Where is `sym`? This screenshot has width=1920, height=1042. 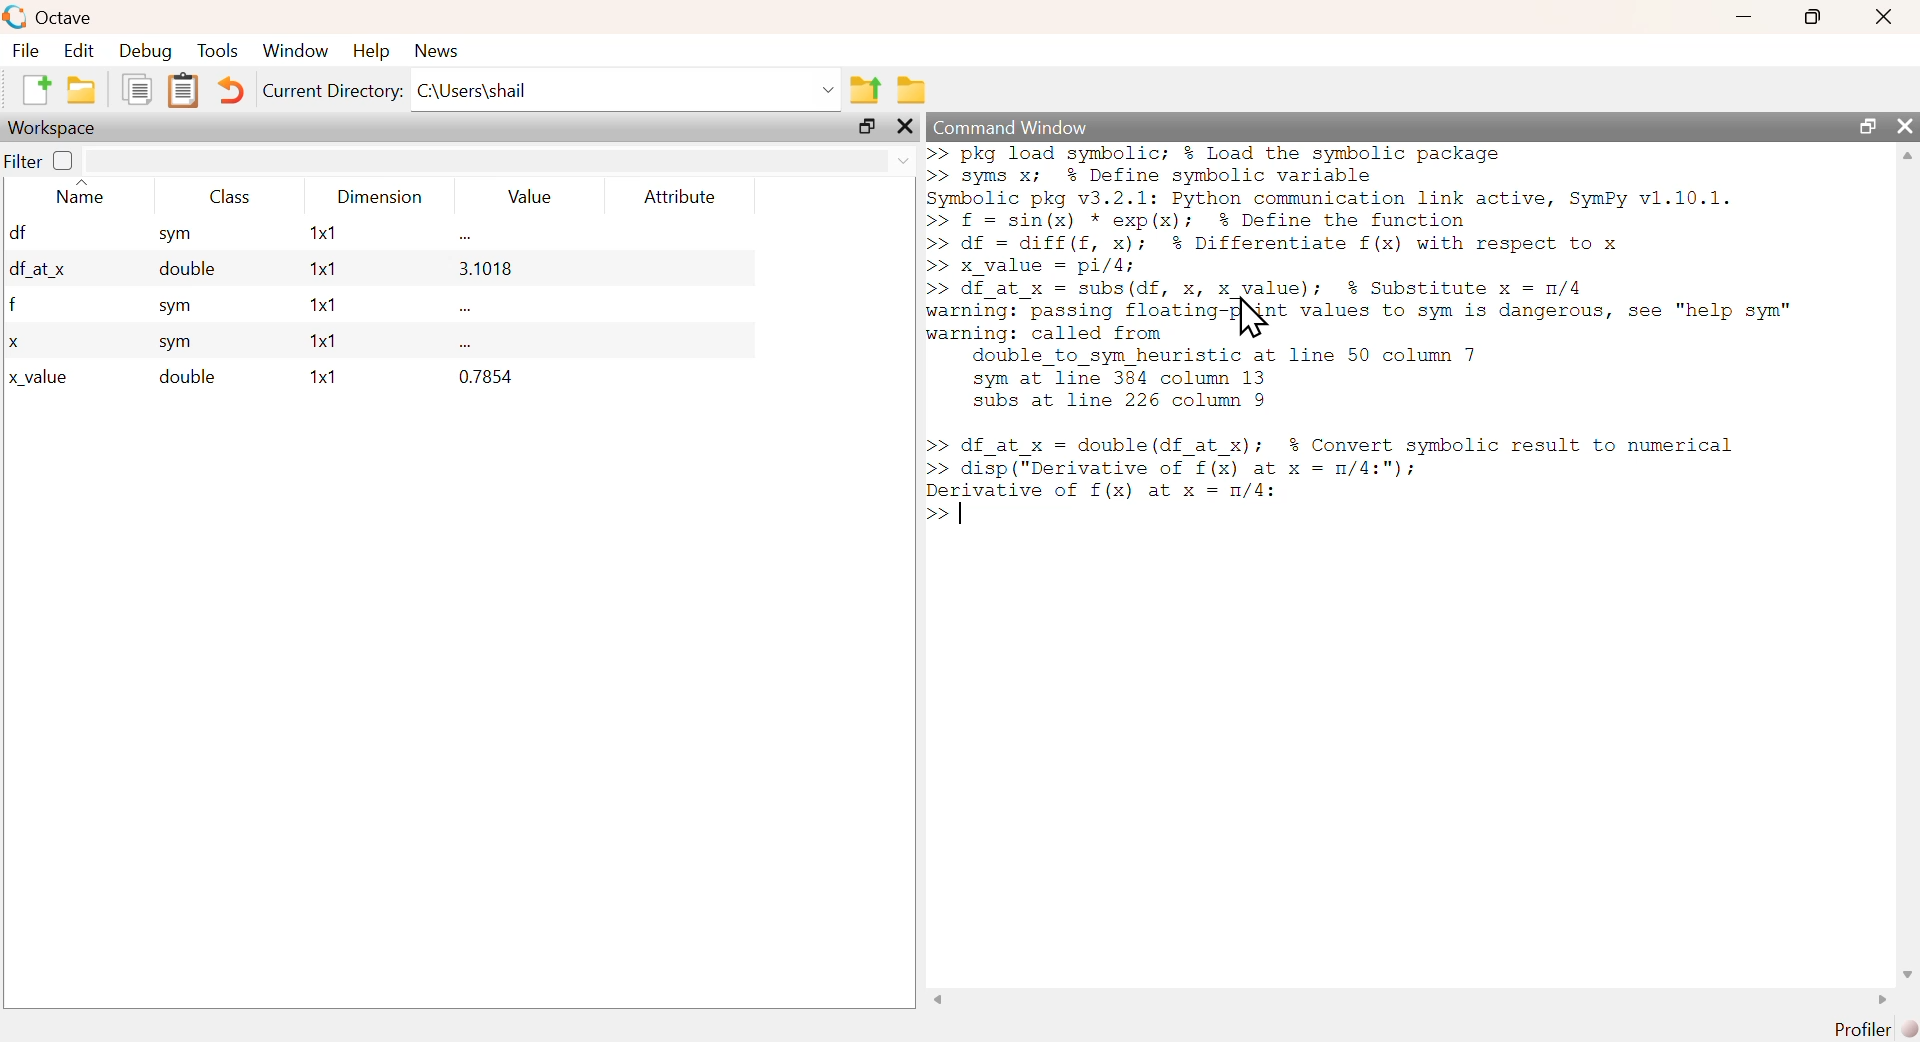 sym is located at coordinates (174, 235).